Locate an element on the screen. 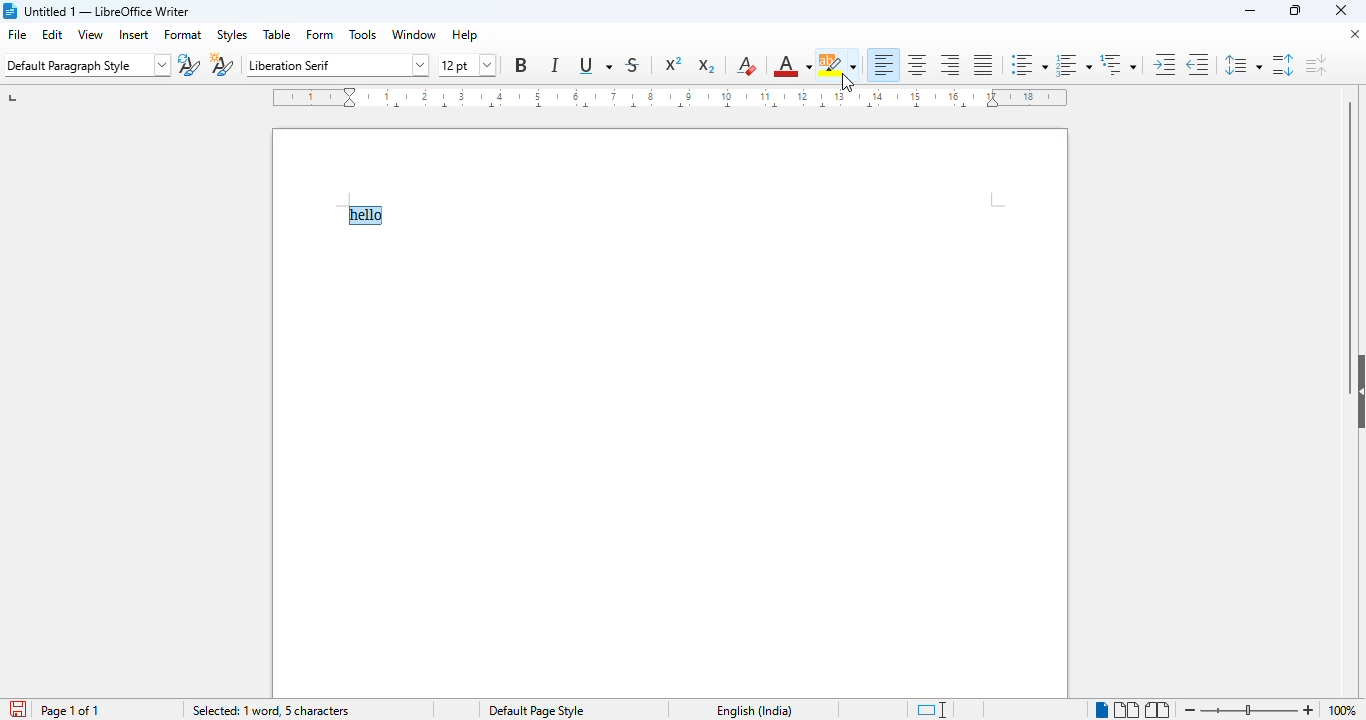 The height and width of the screenshot is (720, 1366). justified is located at coordinates (984, 65).